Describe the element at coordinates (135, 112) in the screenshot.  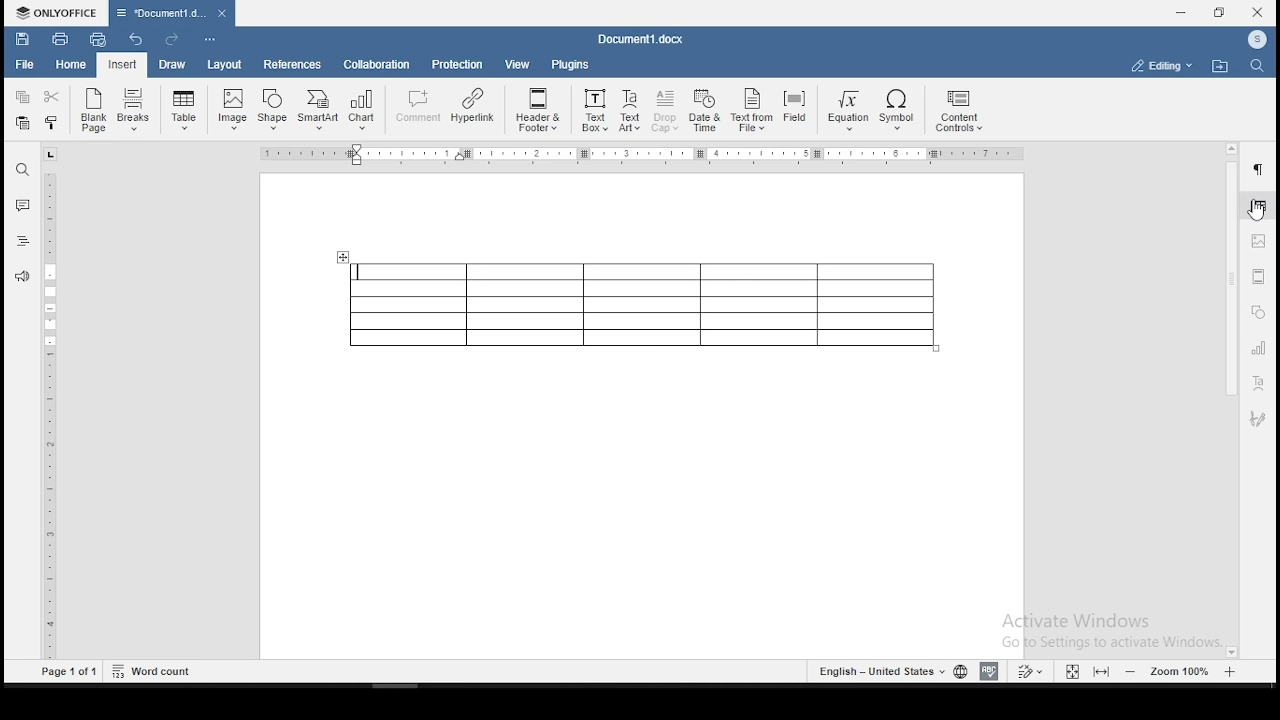
I see `Breaks` at that location.